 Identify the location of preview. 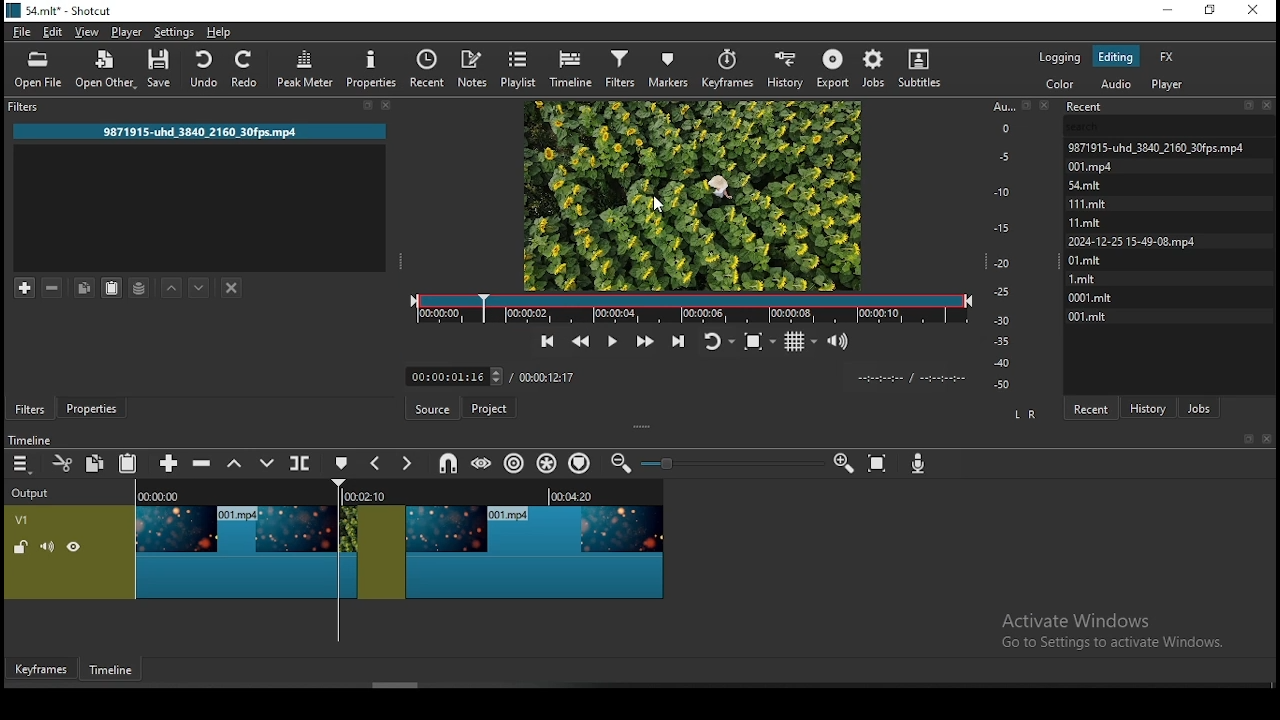
(692, 193).